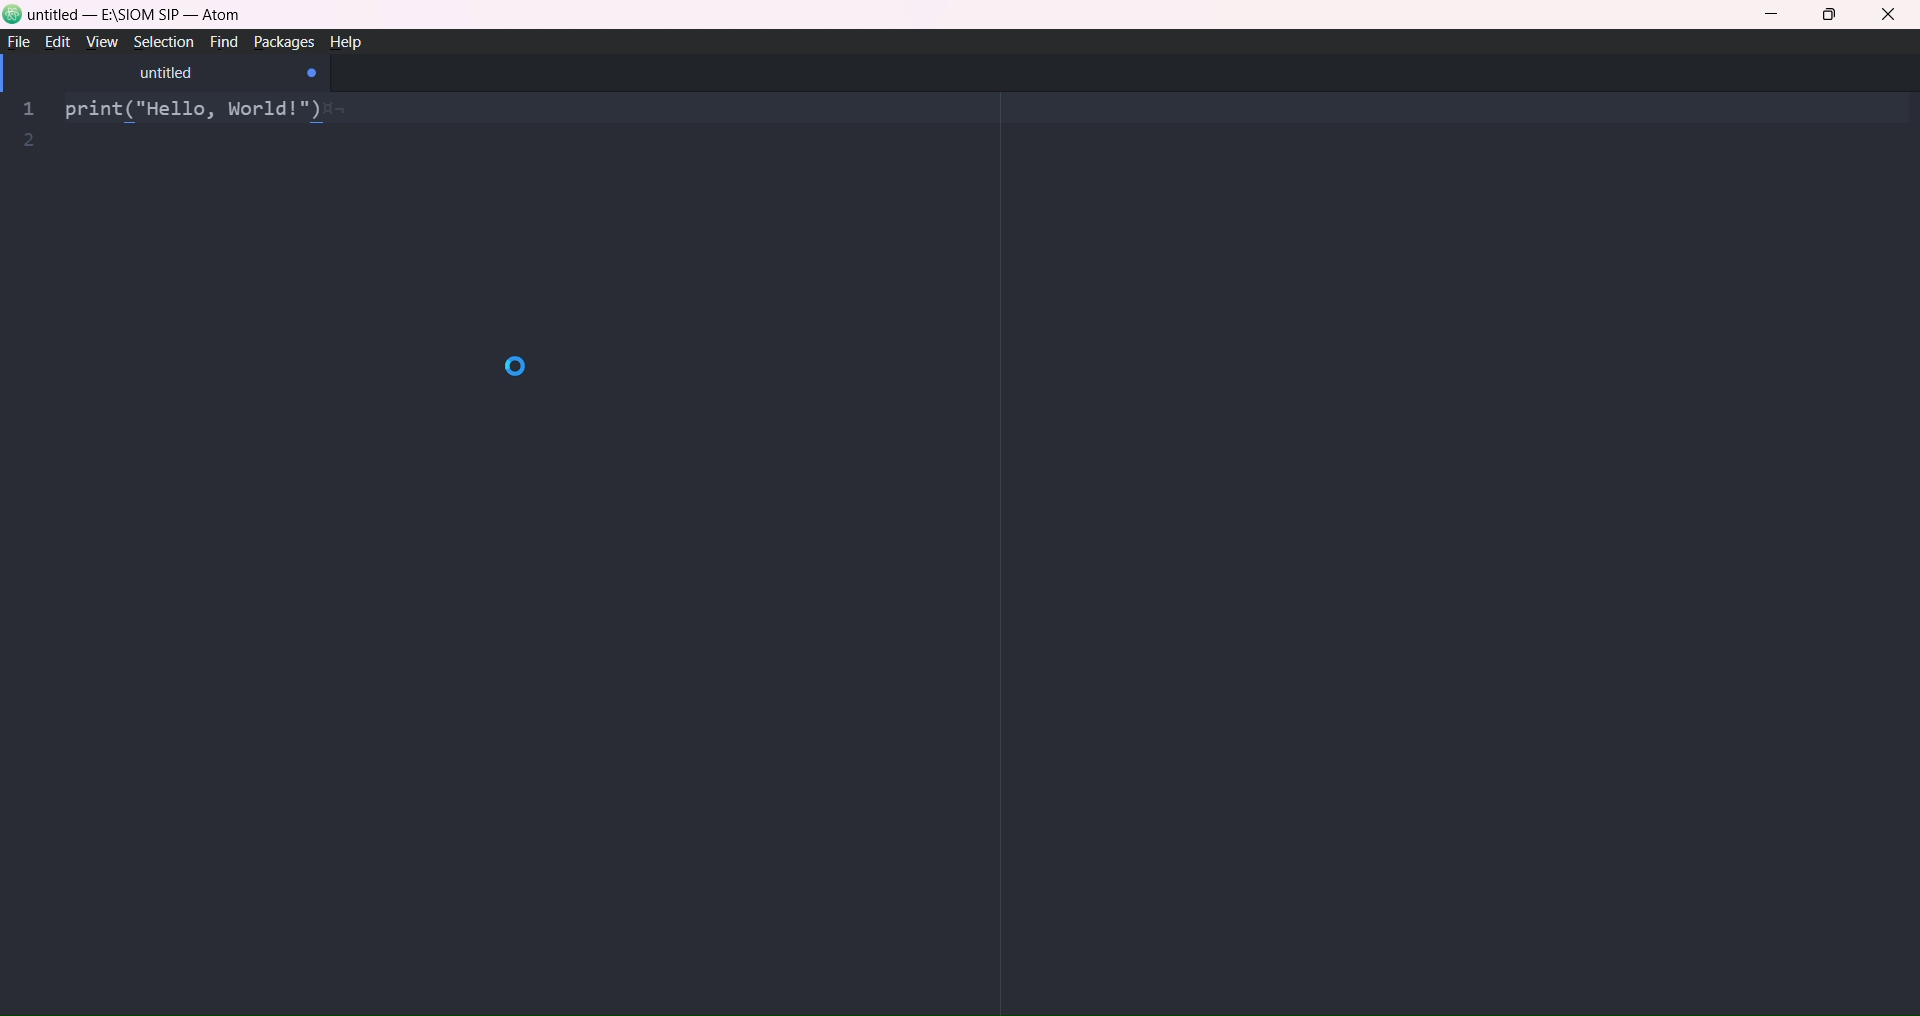 The width and height of the screenshot is (1920, 1016). I want to click on help, so click(344, 40).